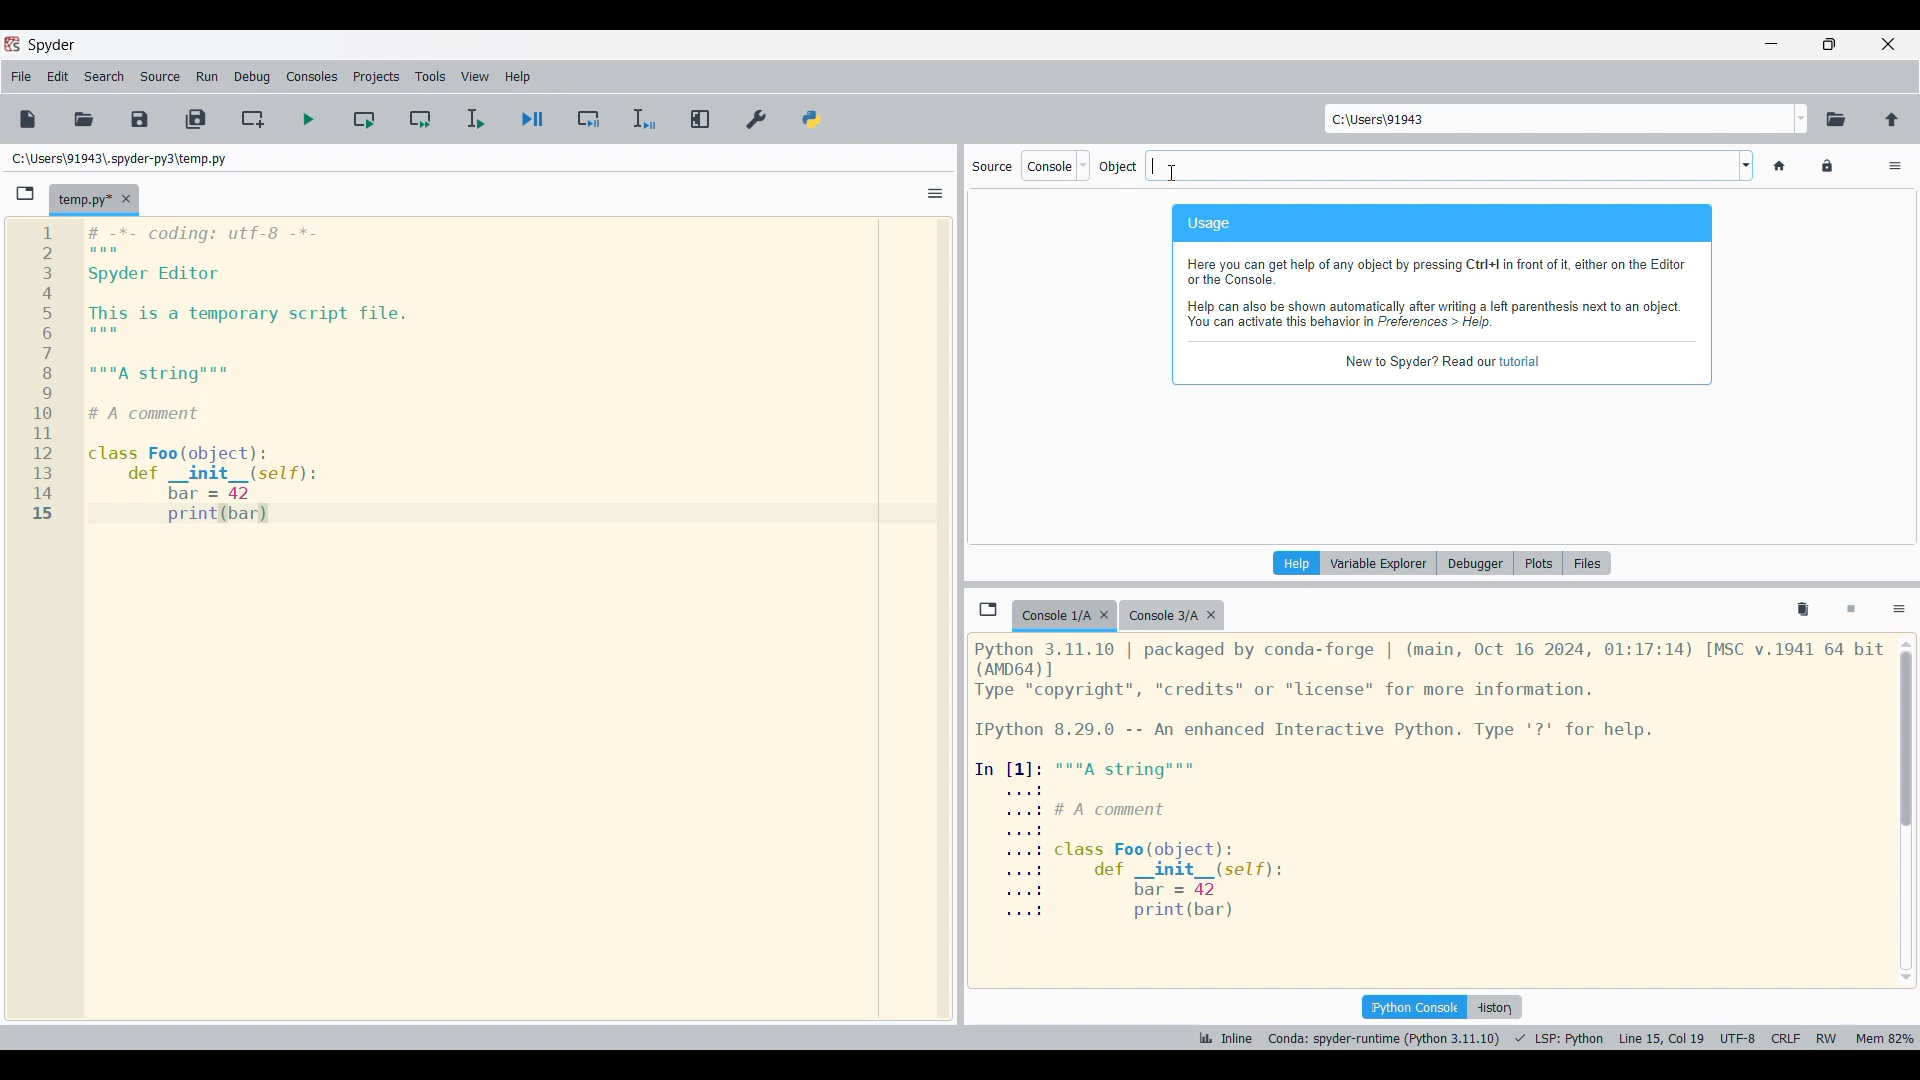 Image resolution: width=1920 pixels, height=1080 pixels. Describe the element at coordinates (1442, 295) in the screenshot. I see `Description of current pane` at that location.